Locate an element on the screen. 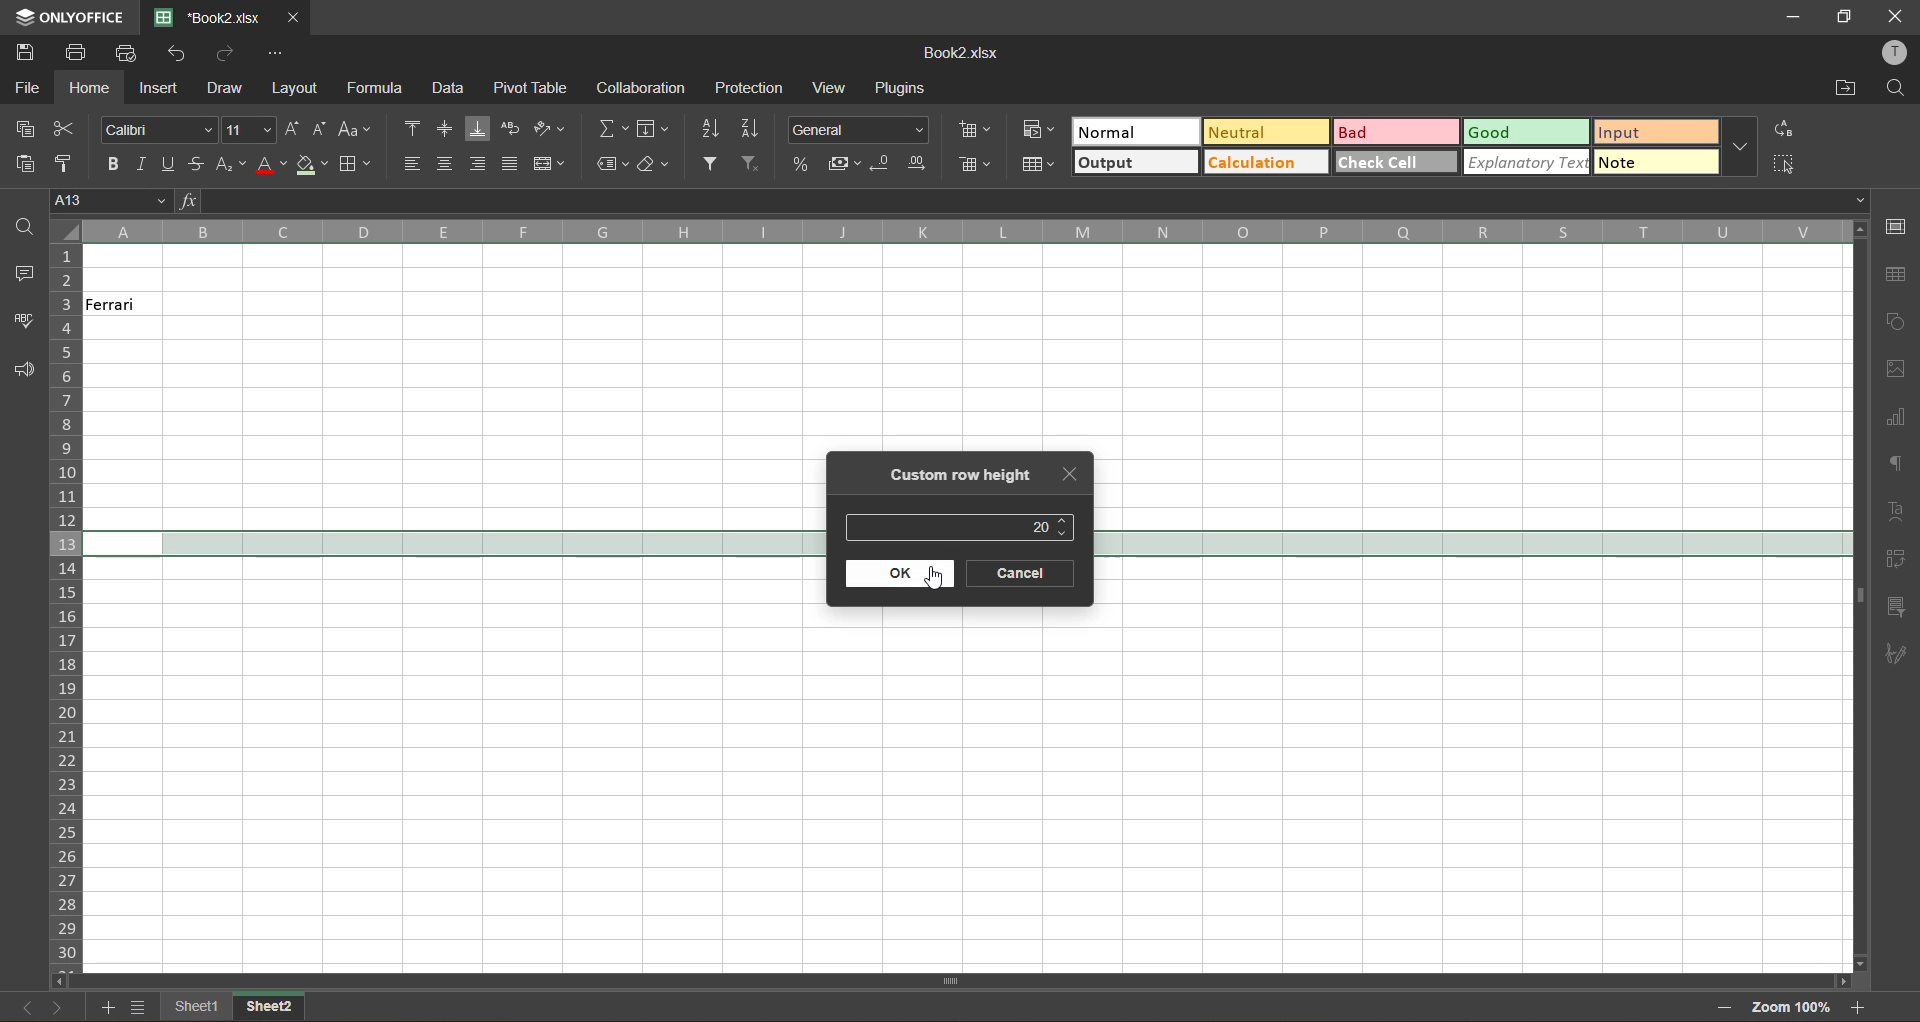  Ferrari is located at coordinates (126, 305).